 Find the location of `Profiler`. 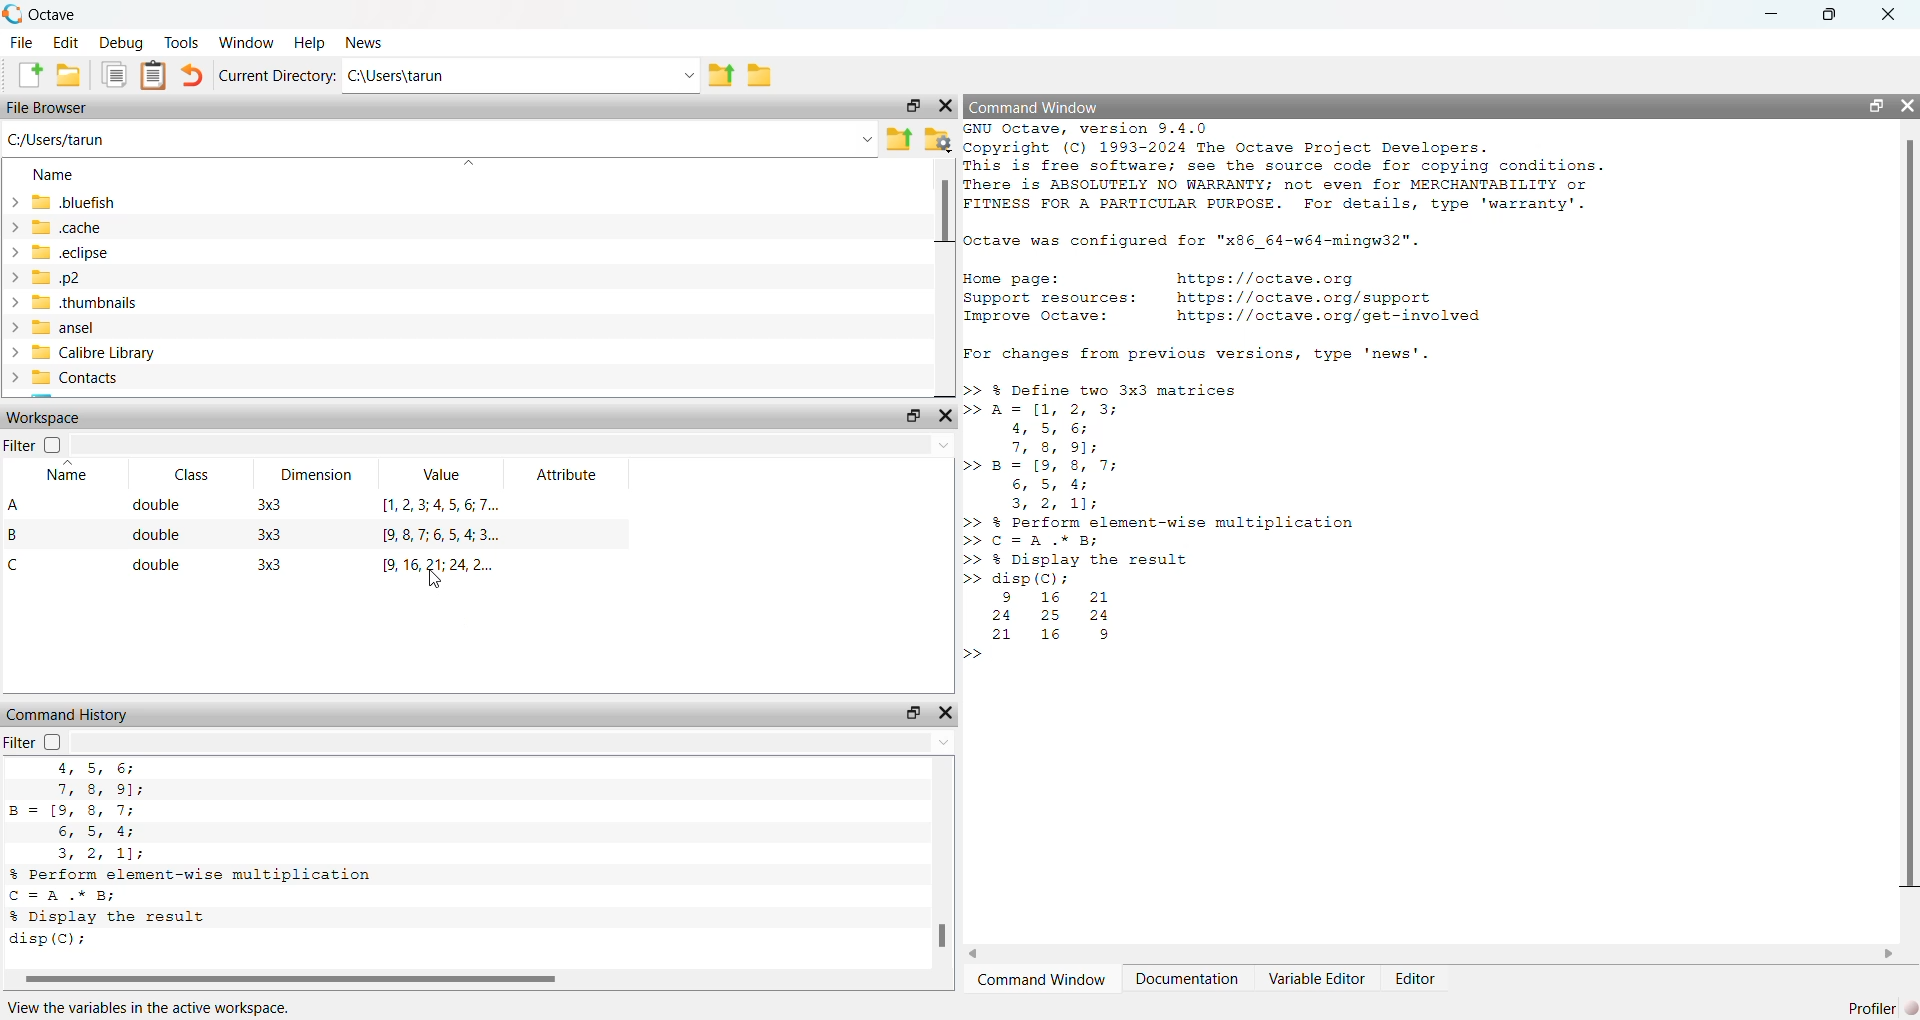

Profiler is located at coordinates (1876, 1008).